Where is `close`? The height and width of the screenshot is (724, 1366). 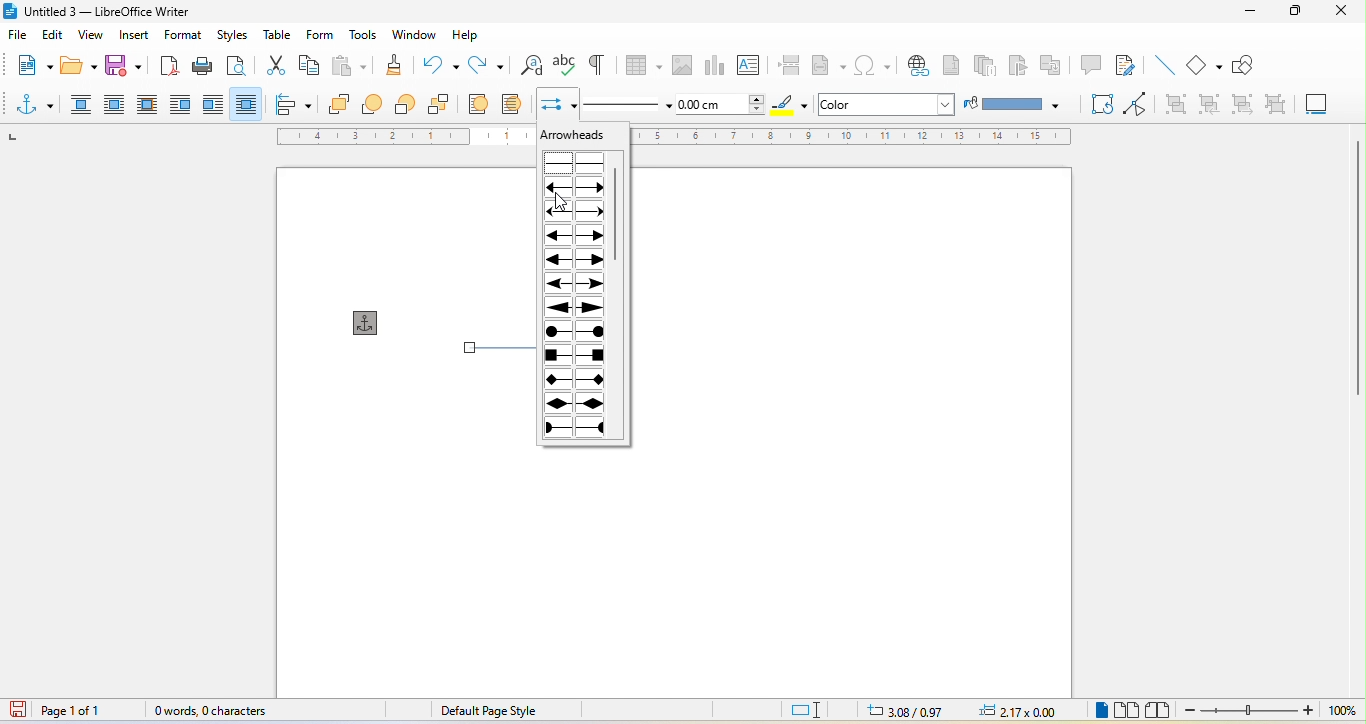
close is located at coordinates (1343, 11).